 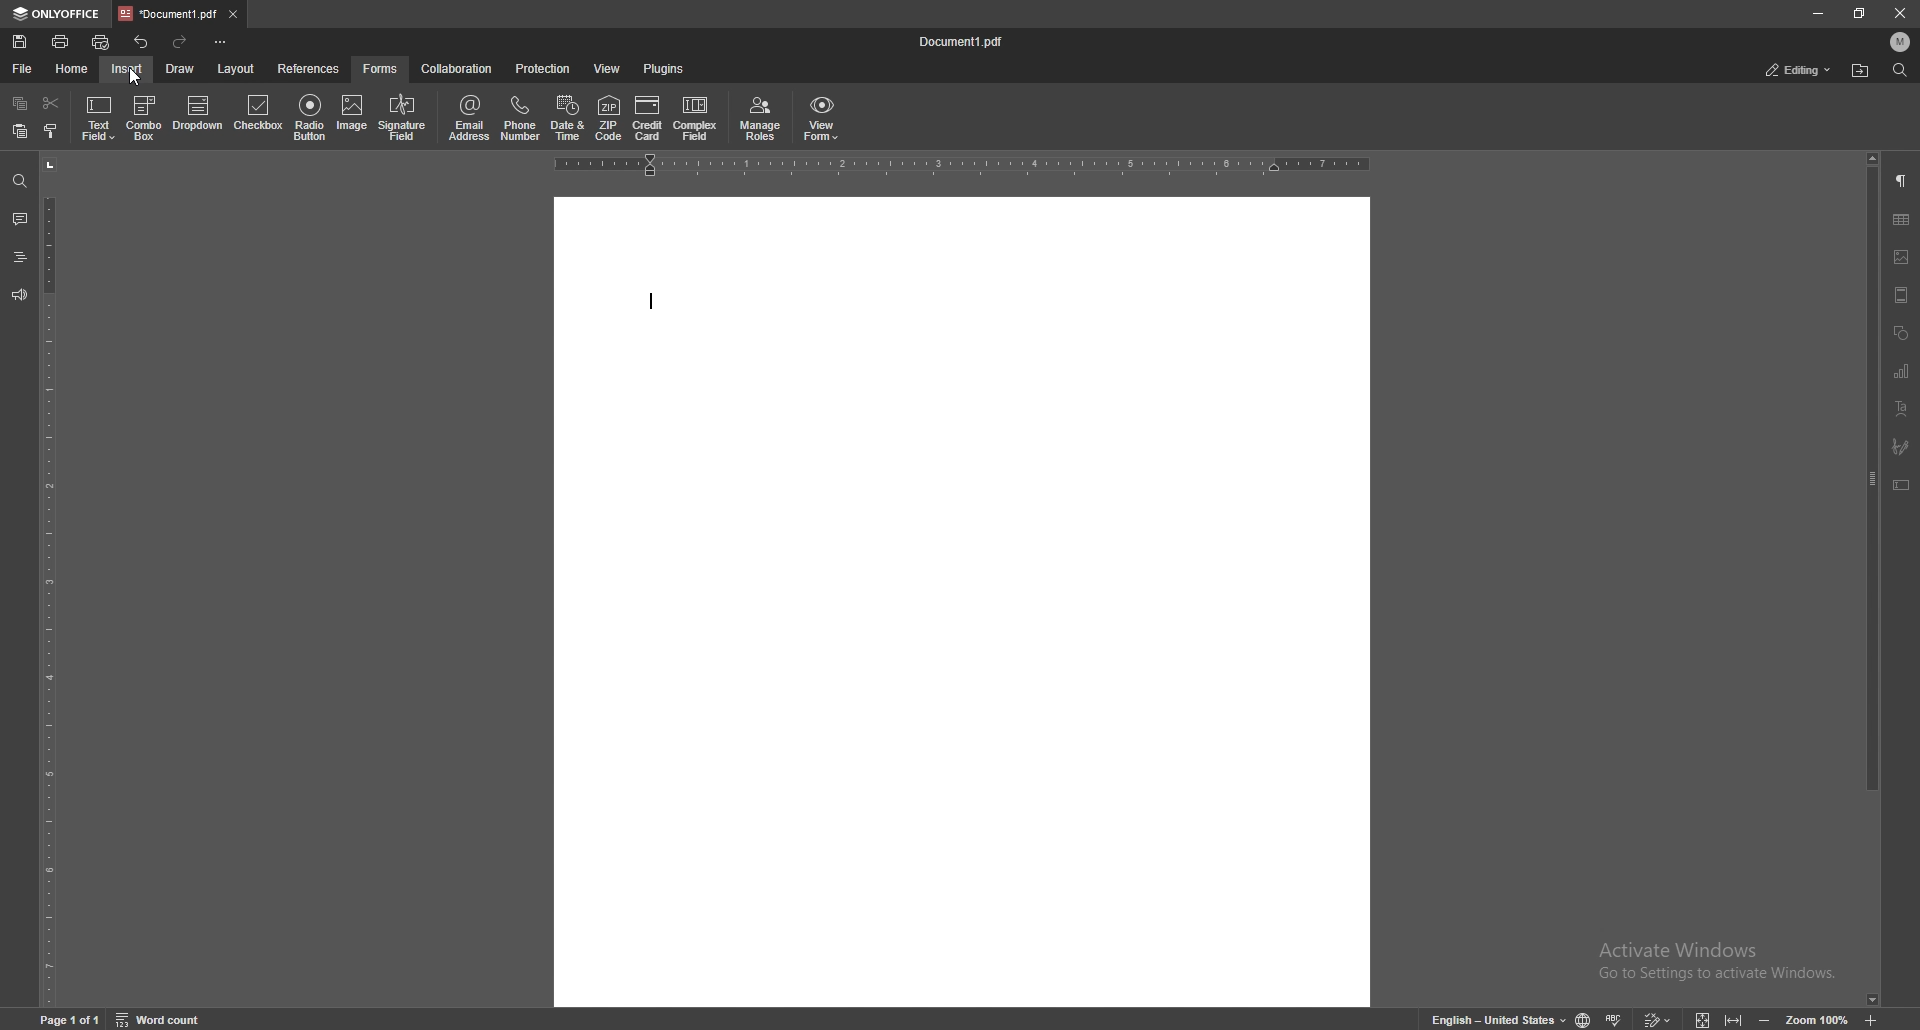 What do you see at coordinates (223, 41) in the screenshot?
I see `options` at bounding box center [223, 41].